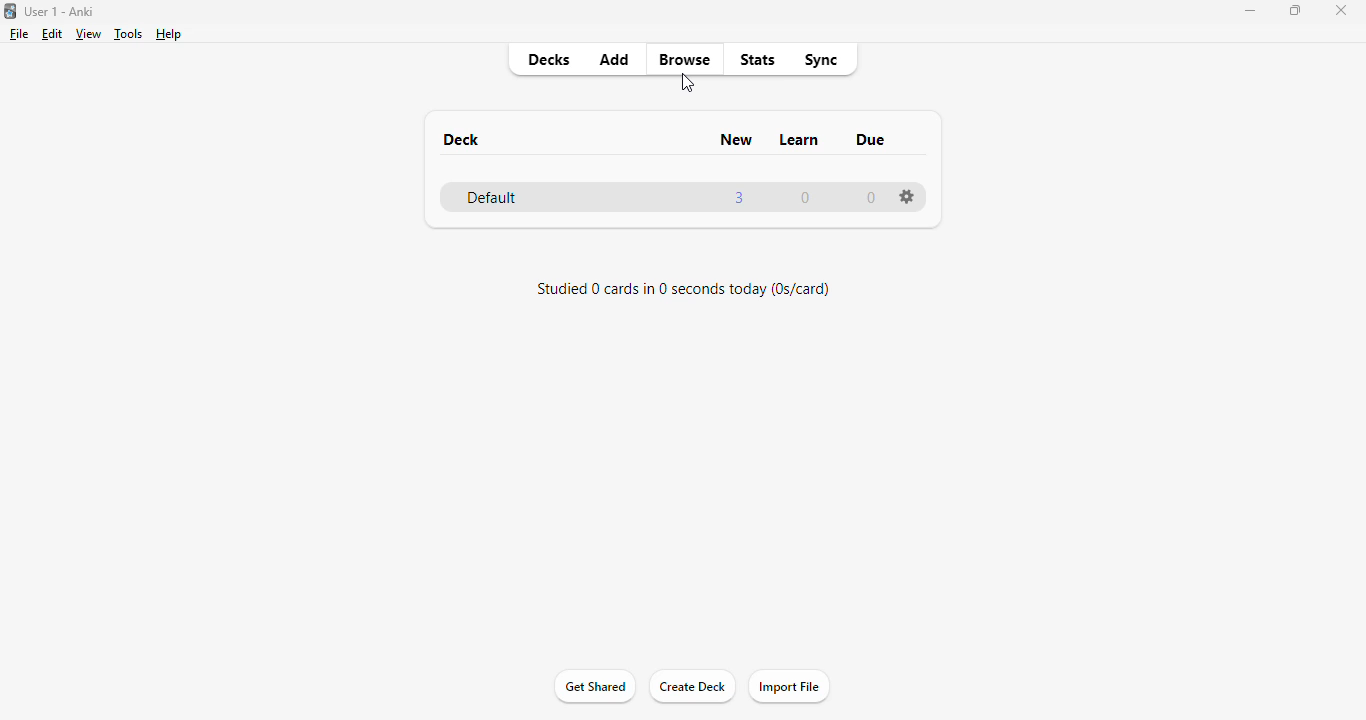 The height and width of the screenshot is (720, 1366). Describe the element at coordinates (89, 34) in the screenshot. I see `view` at that location.